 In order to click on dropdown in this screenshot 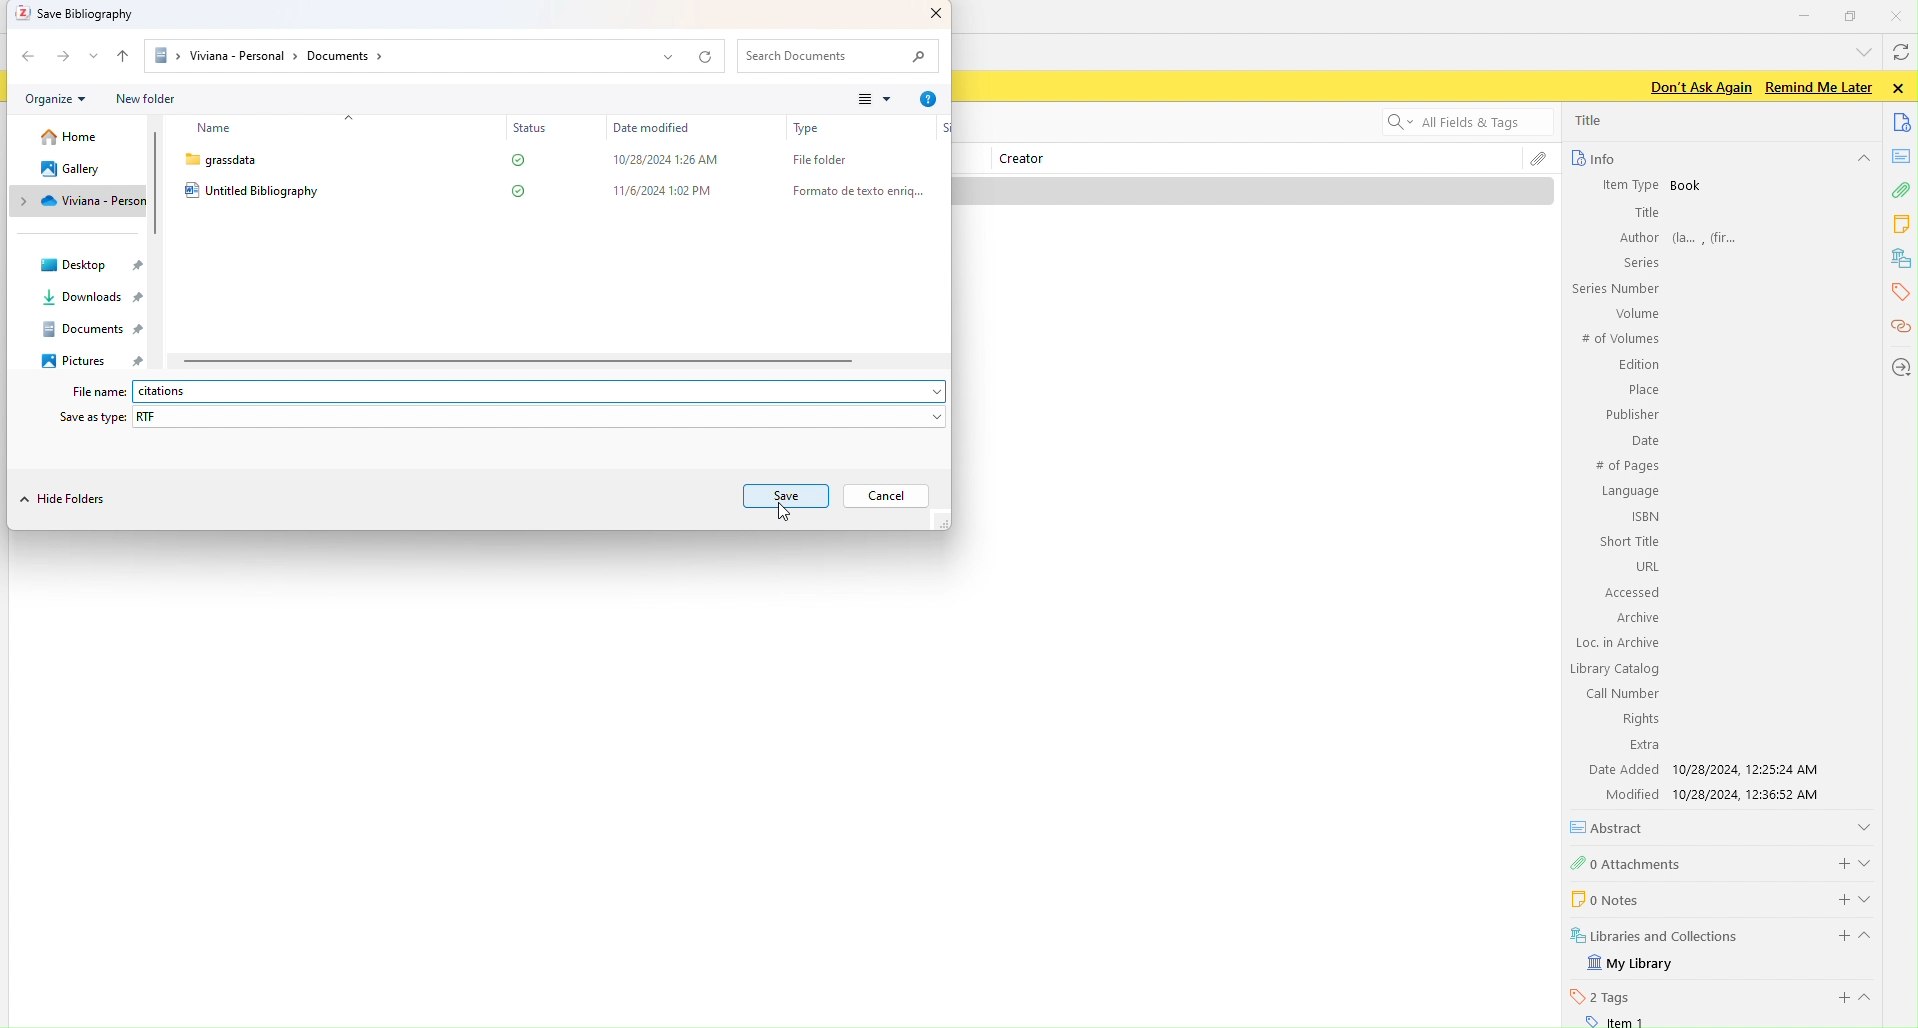, I will do `click(1860, 51)`.